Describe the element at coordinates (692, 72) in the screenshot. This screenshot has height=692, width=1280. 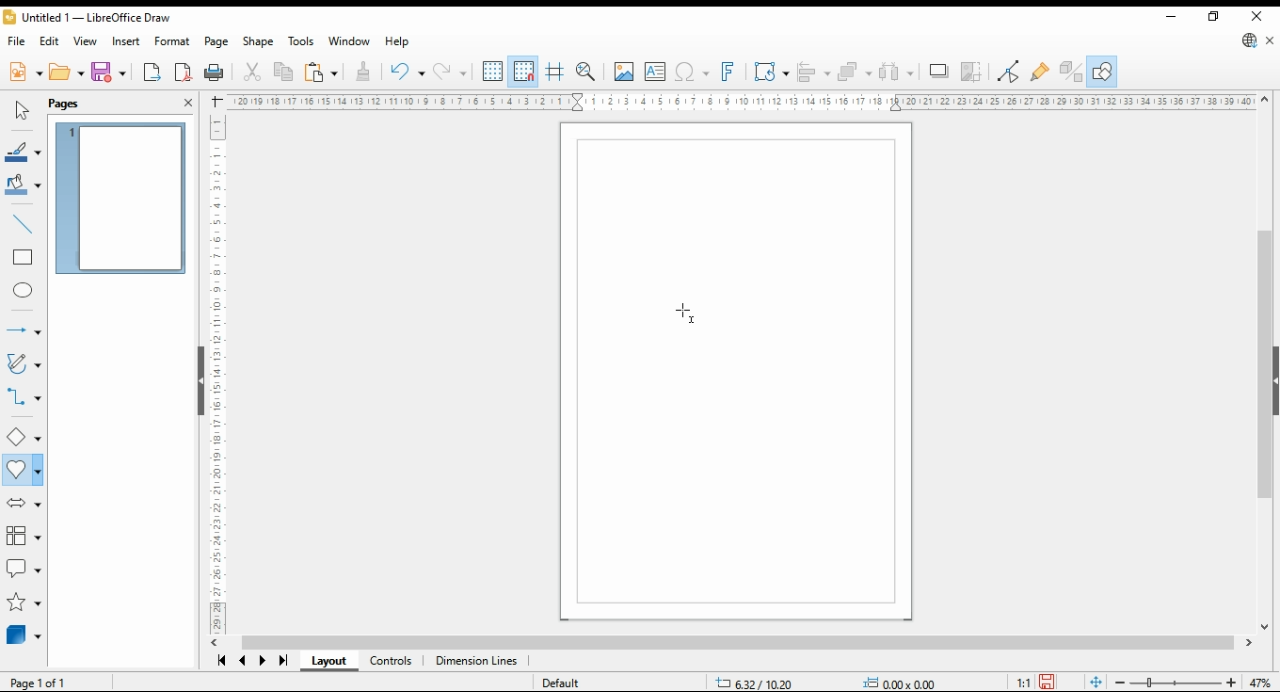
I see `insert special symbol` at that location.